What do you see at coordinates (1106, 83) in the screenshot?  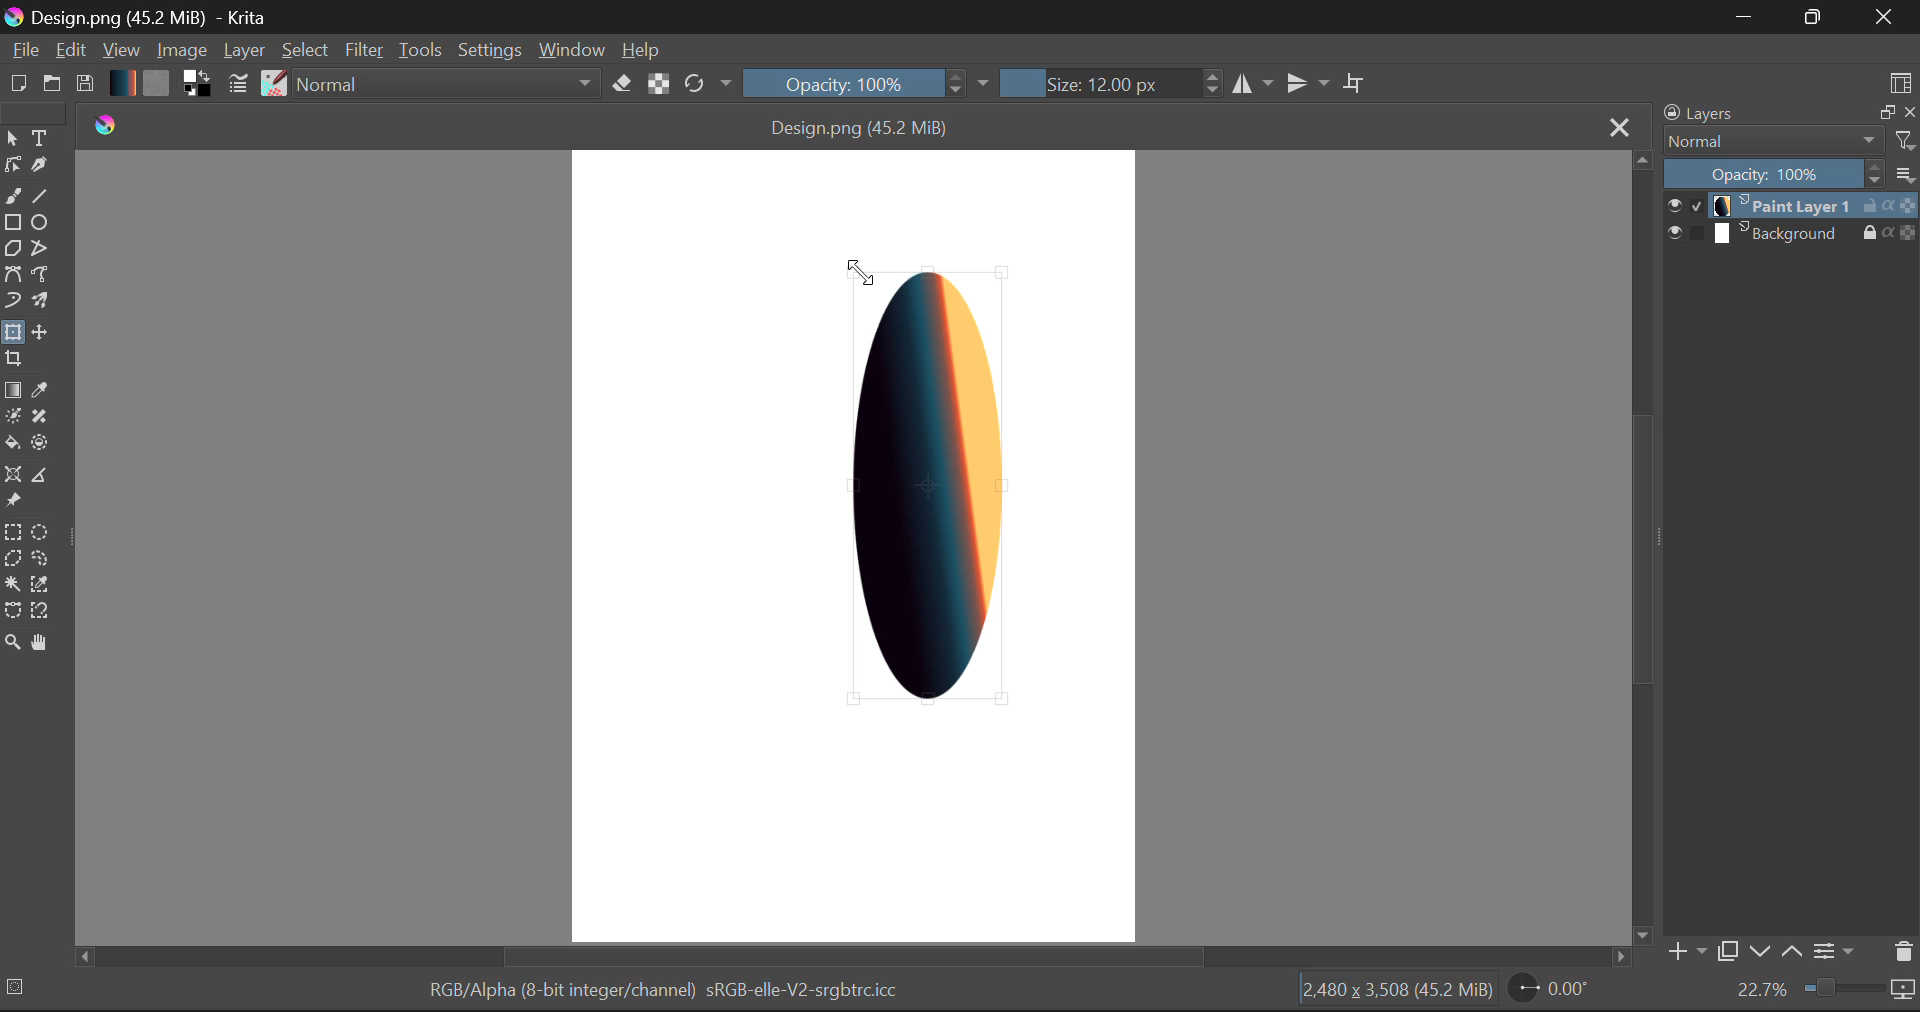 I see `Brush Size` at bounding box center [1106, 83].